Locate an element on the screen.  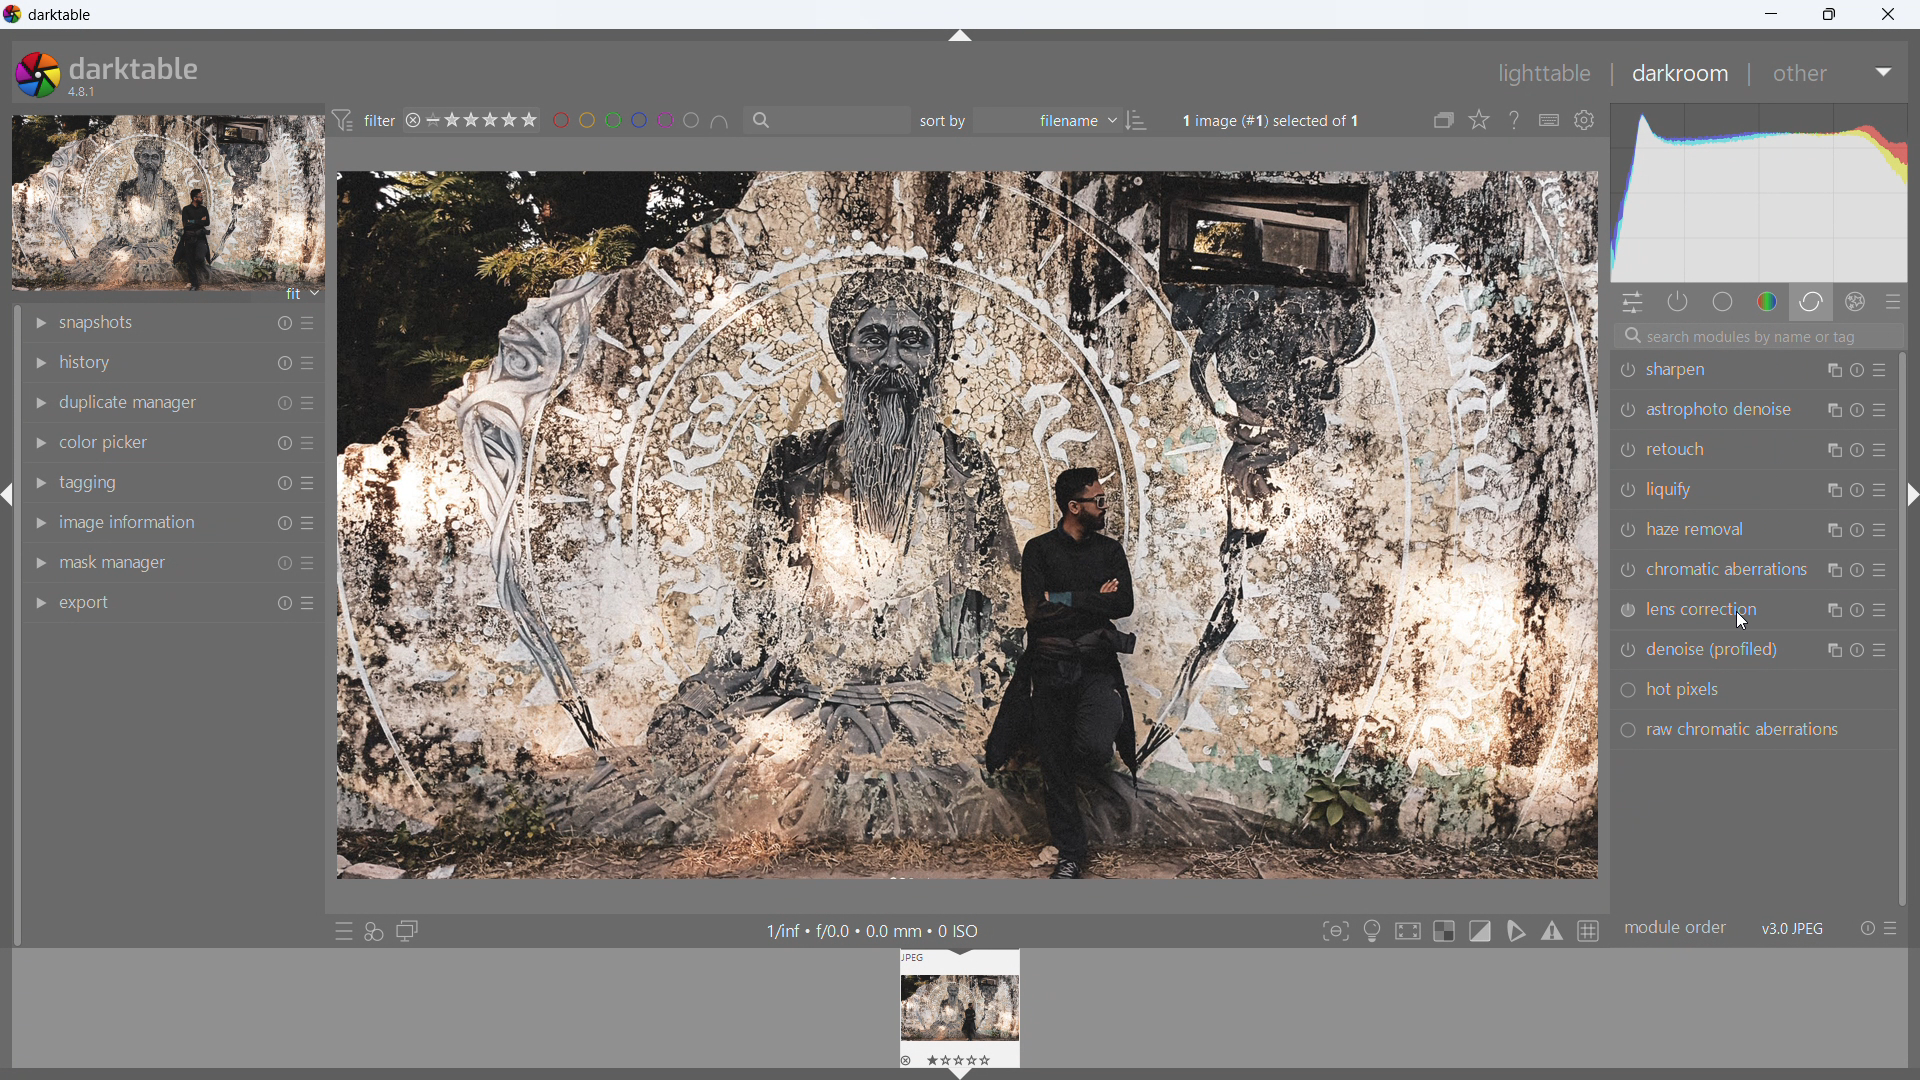
lens correction is located at coordinates (1704, 610).